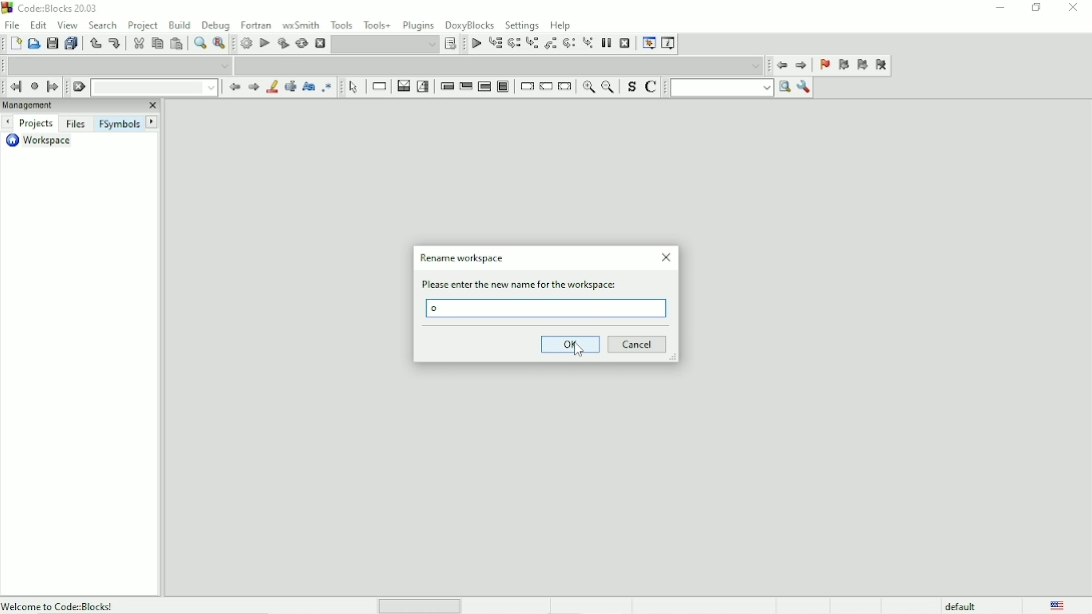 This screenshot has width=1092, height=614. Describe the element at coordinates (256, 24) in the screenshot. I see `Fortran` at that location.